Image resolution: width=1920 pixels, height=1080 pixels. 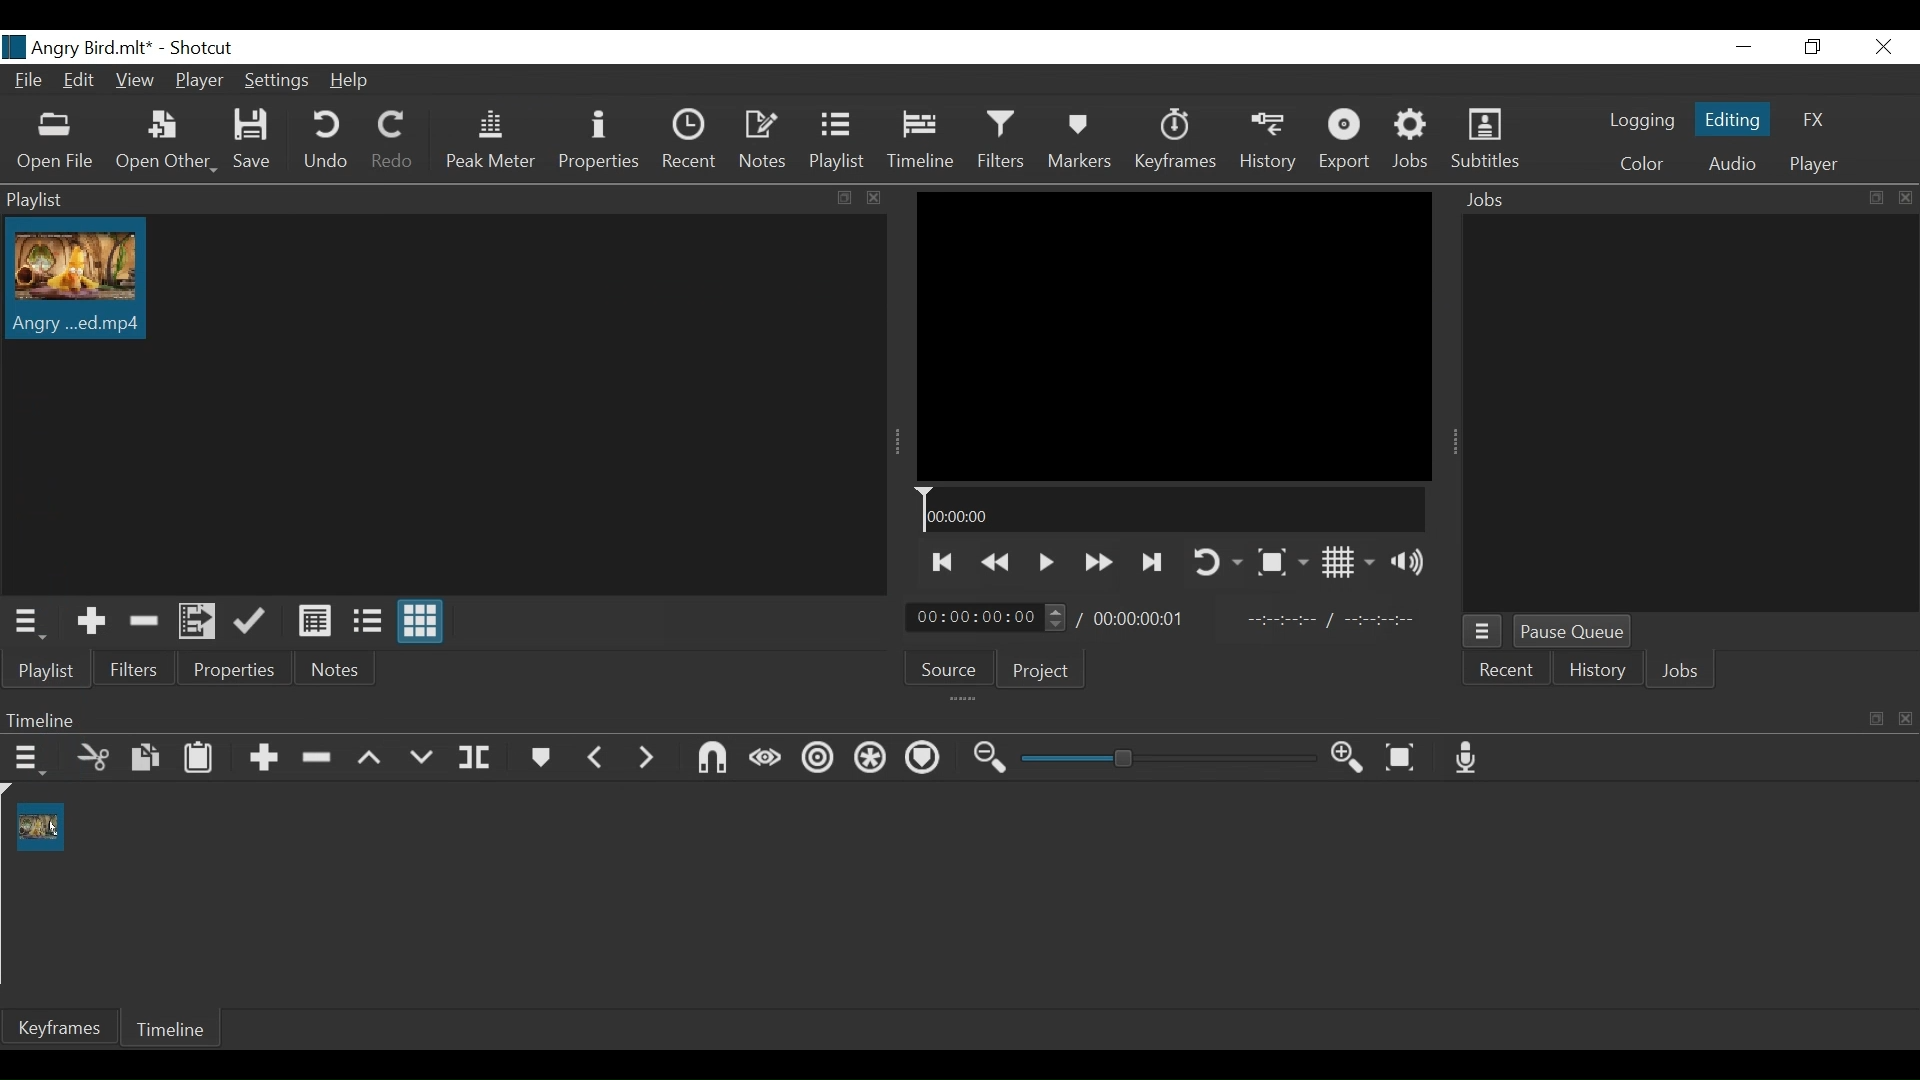 I want to click on Edit, so click(x=80, y=80).